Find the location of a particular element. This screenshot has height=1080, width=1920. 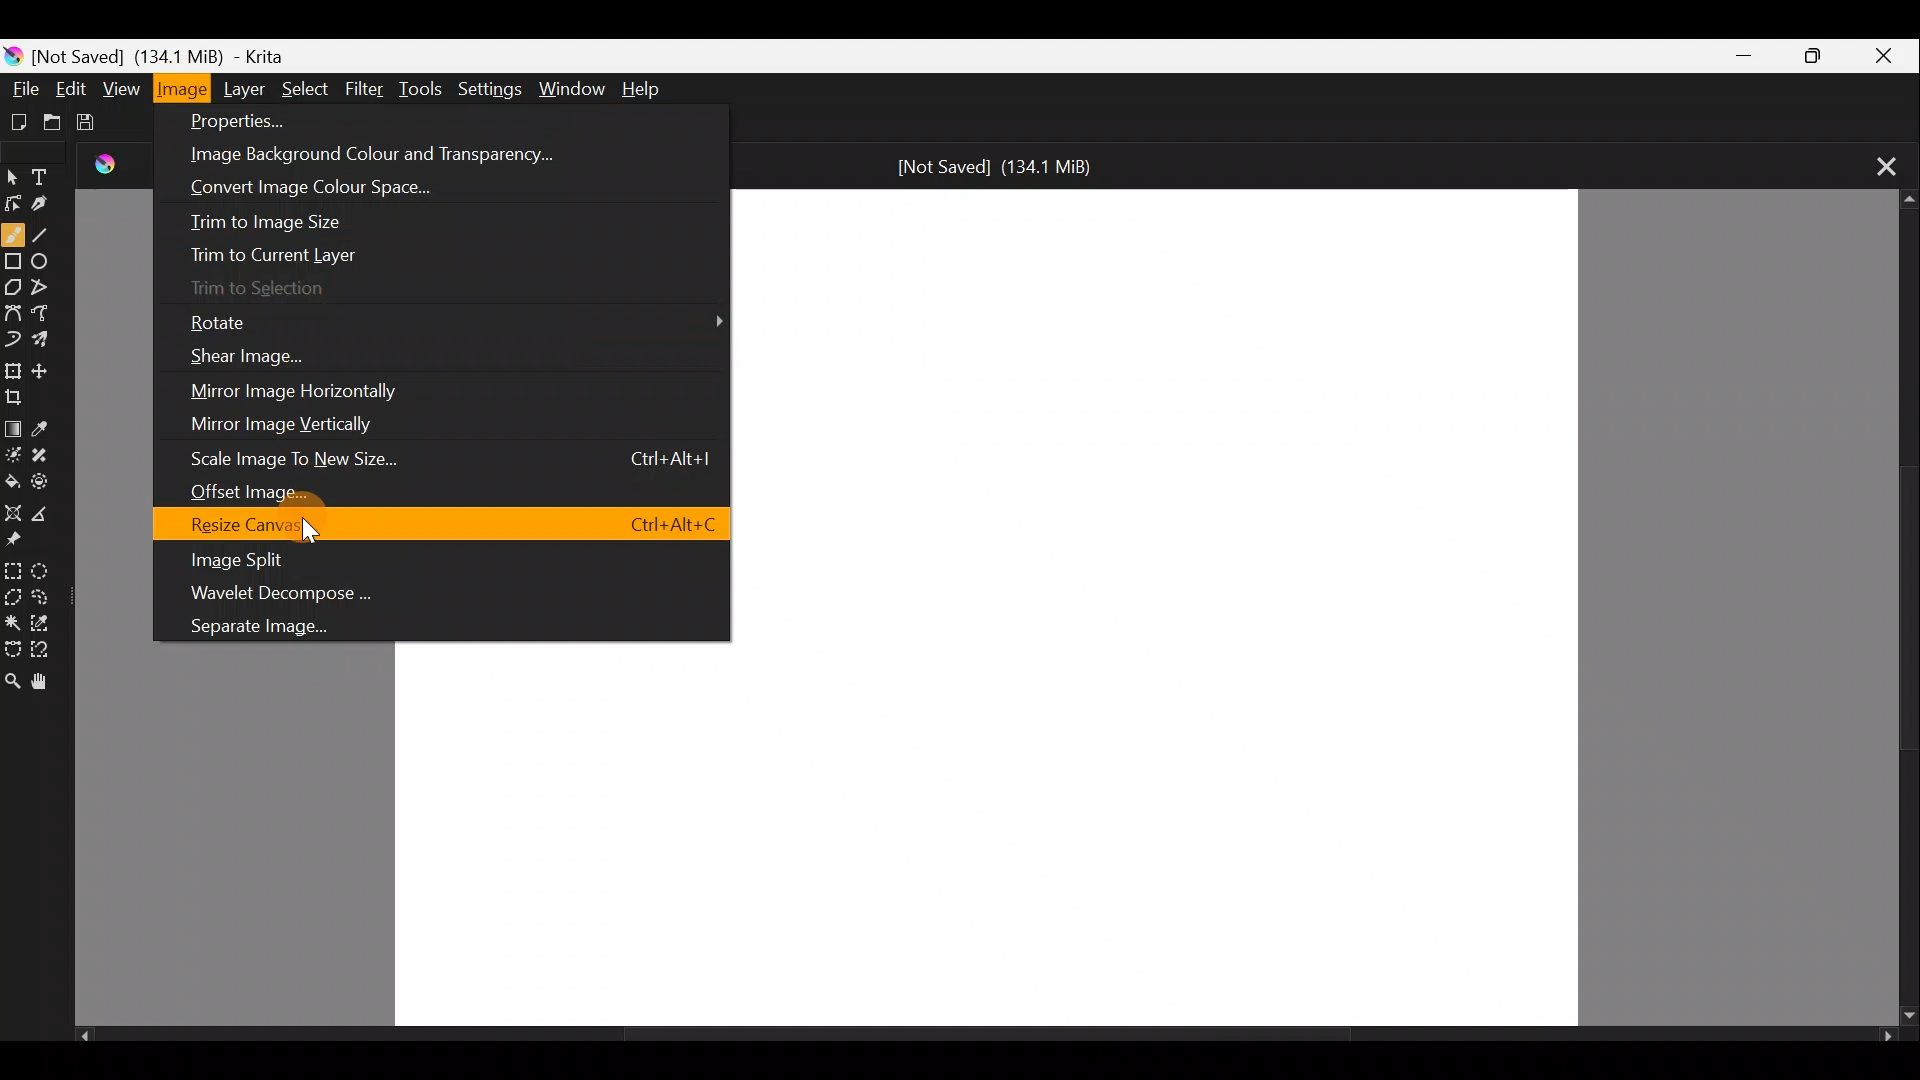

Tools is located at coordinates (425, 87).